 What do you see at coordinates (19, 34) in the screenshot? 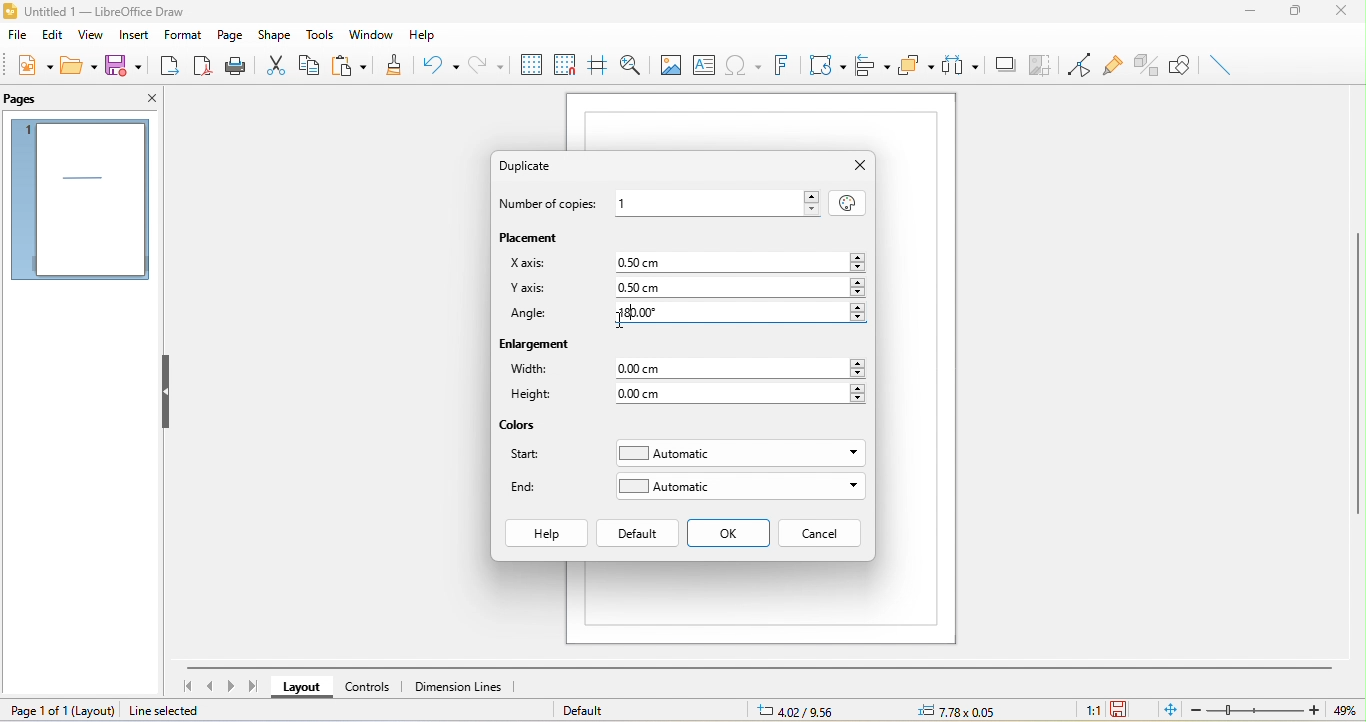
I see `file` at bounding box center [19, 34].